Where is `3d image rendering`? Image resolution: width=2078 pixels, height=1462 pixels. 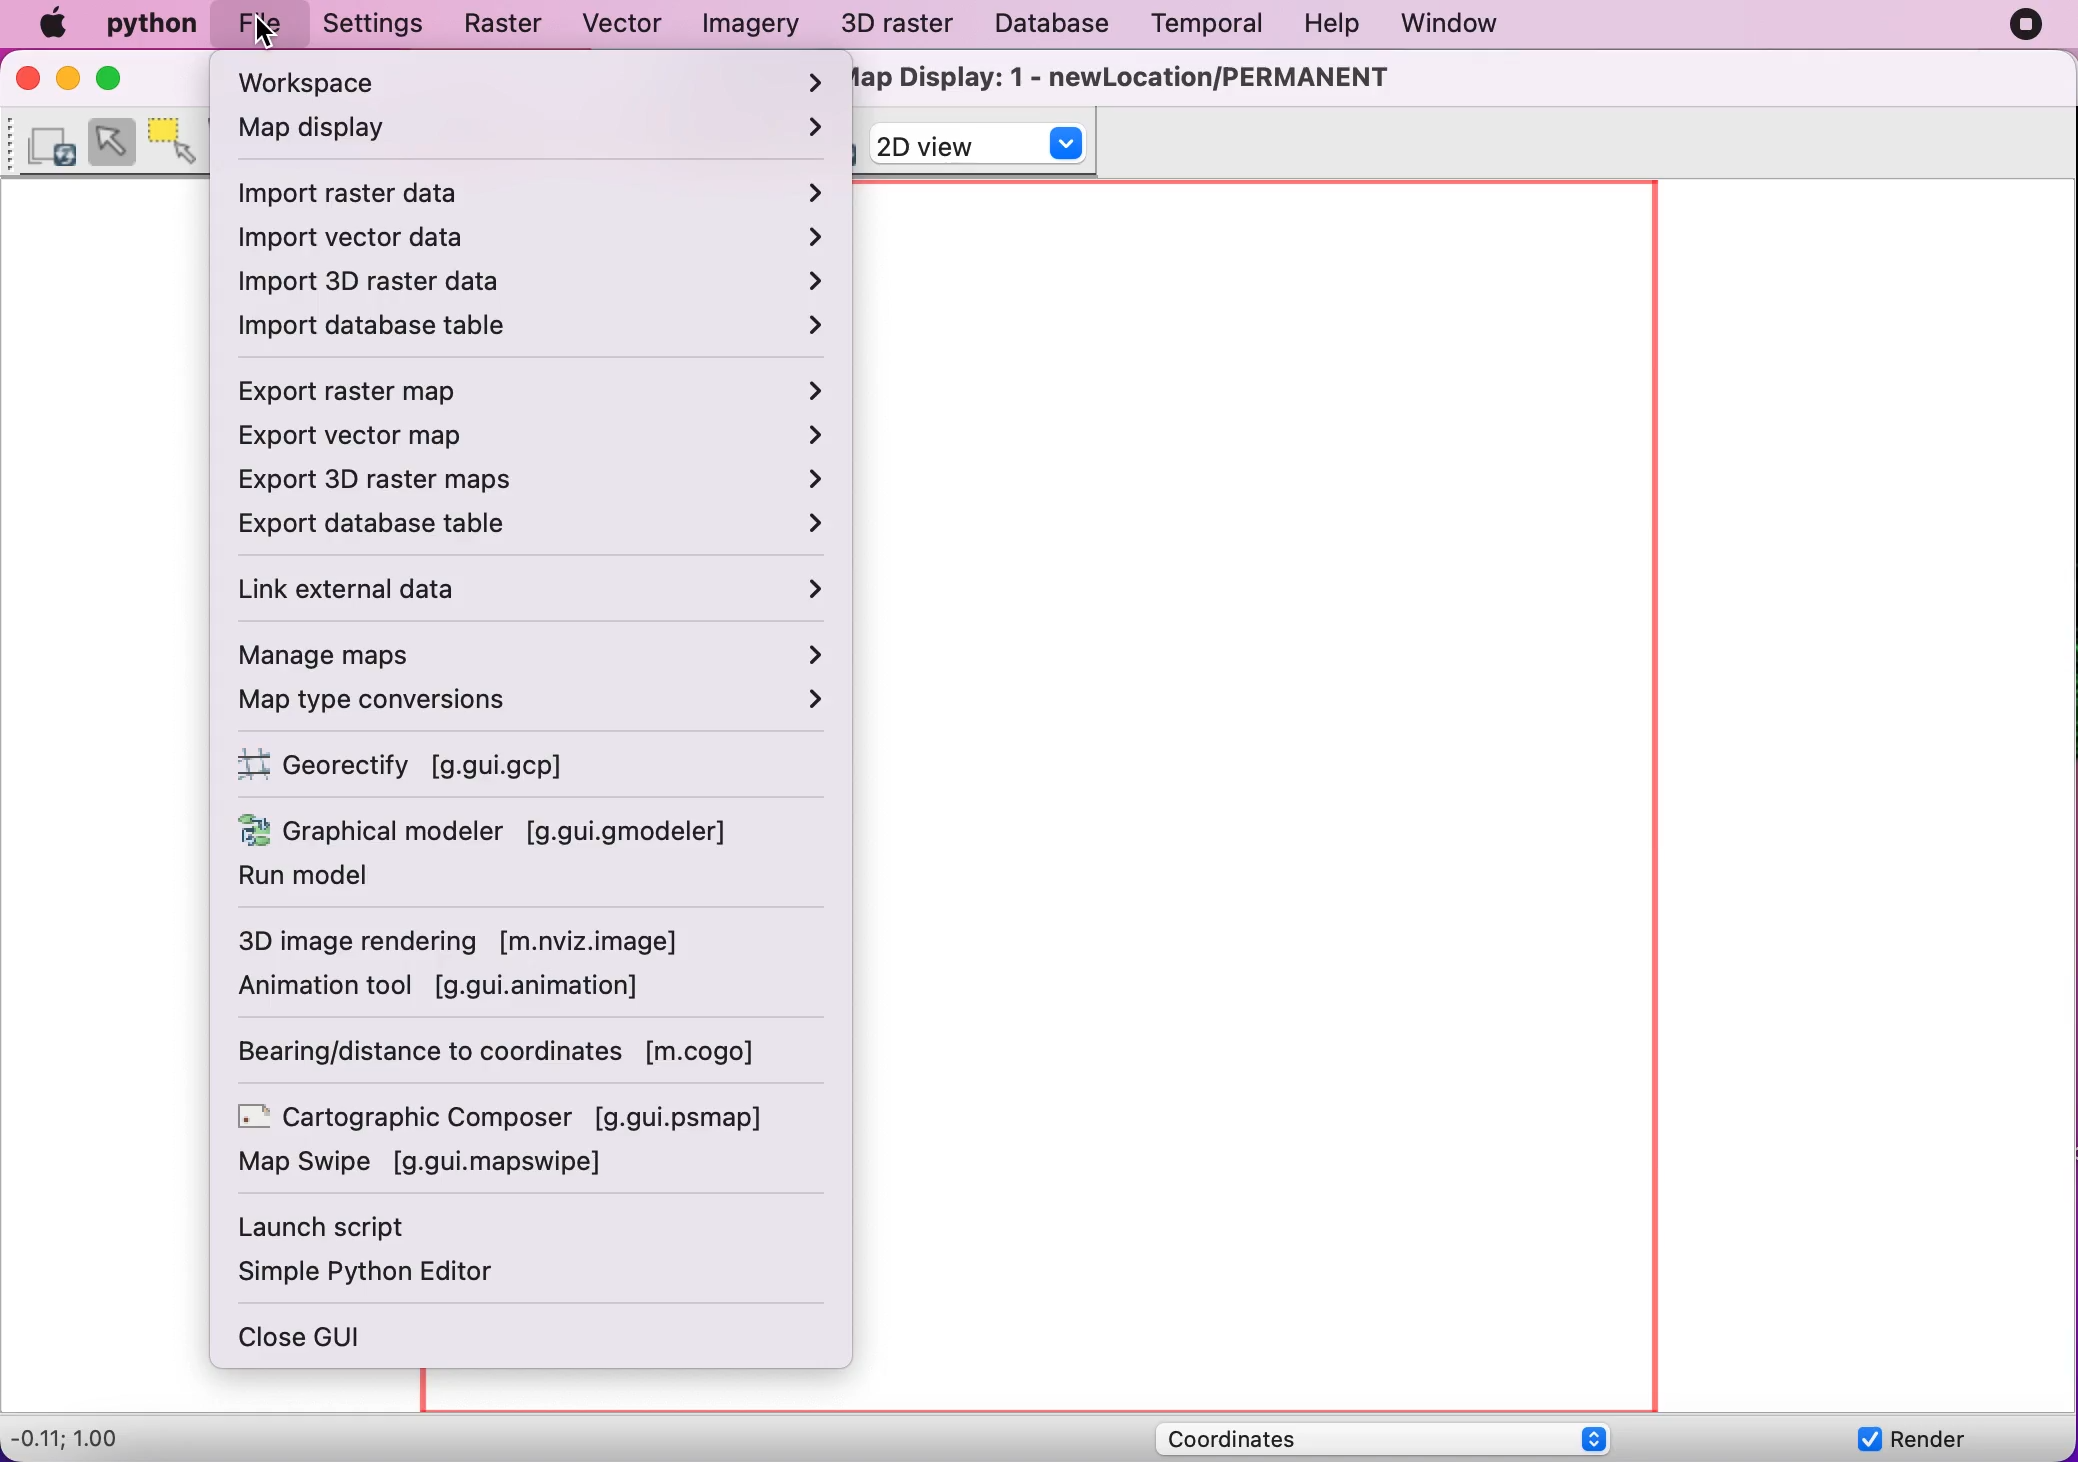
3d image rendering is located at coordinates (475, 943).